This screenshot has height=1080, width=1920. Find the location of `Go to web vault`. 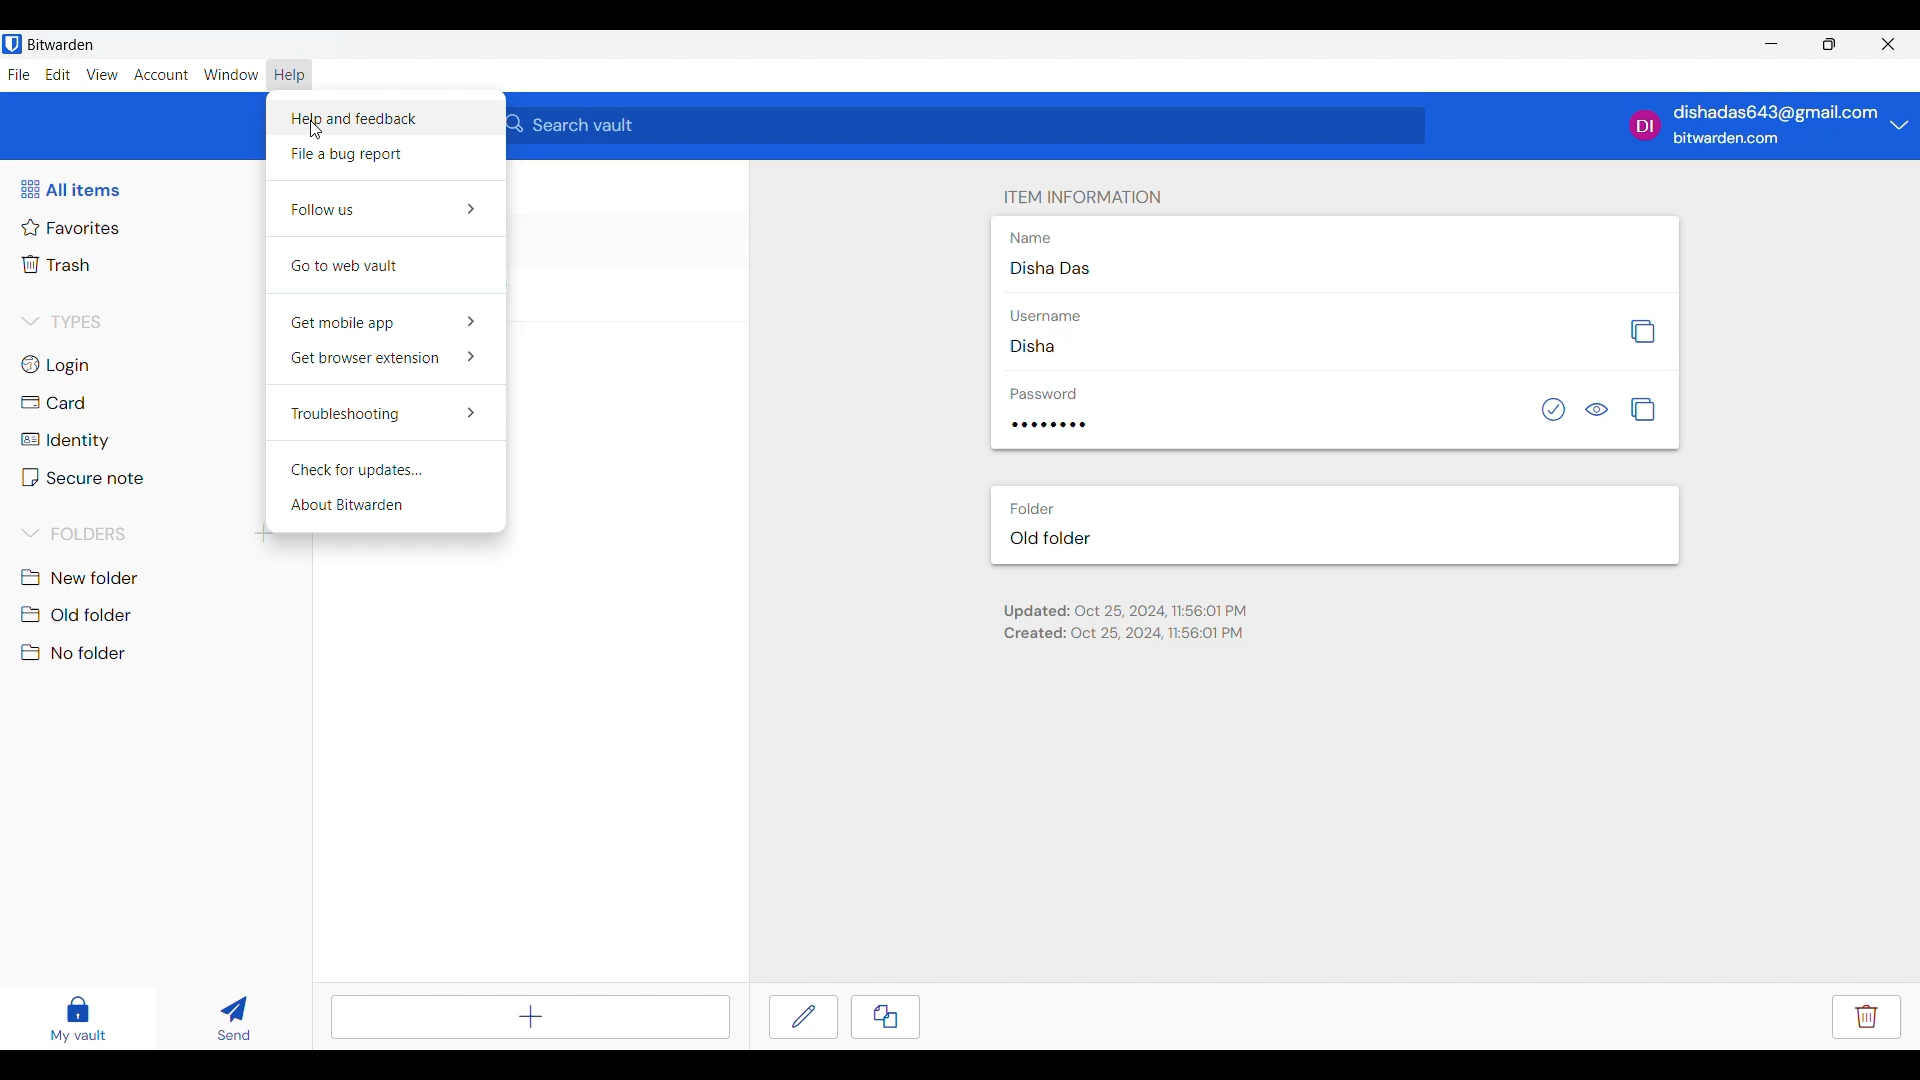

Go to web vault is located at coordinates (385, 266).